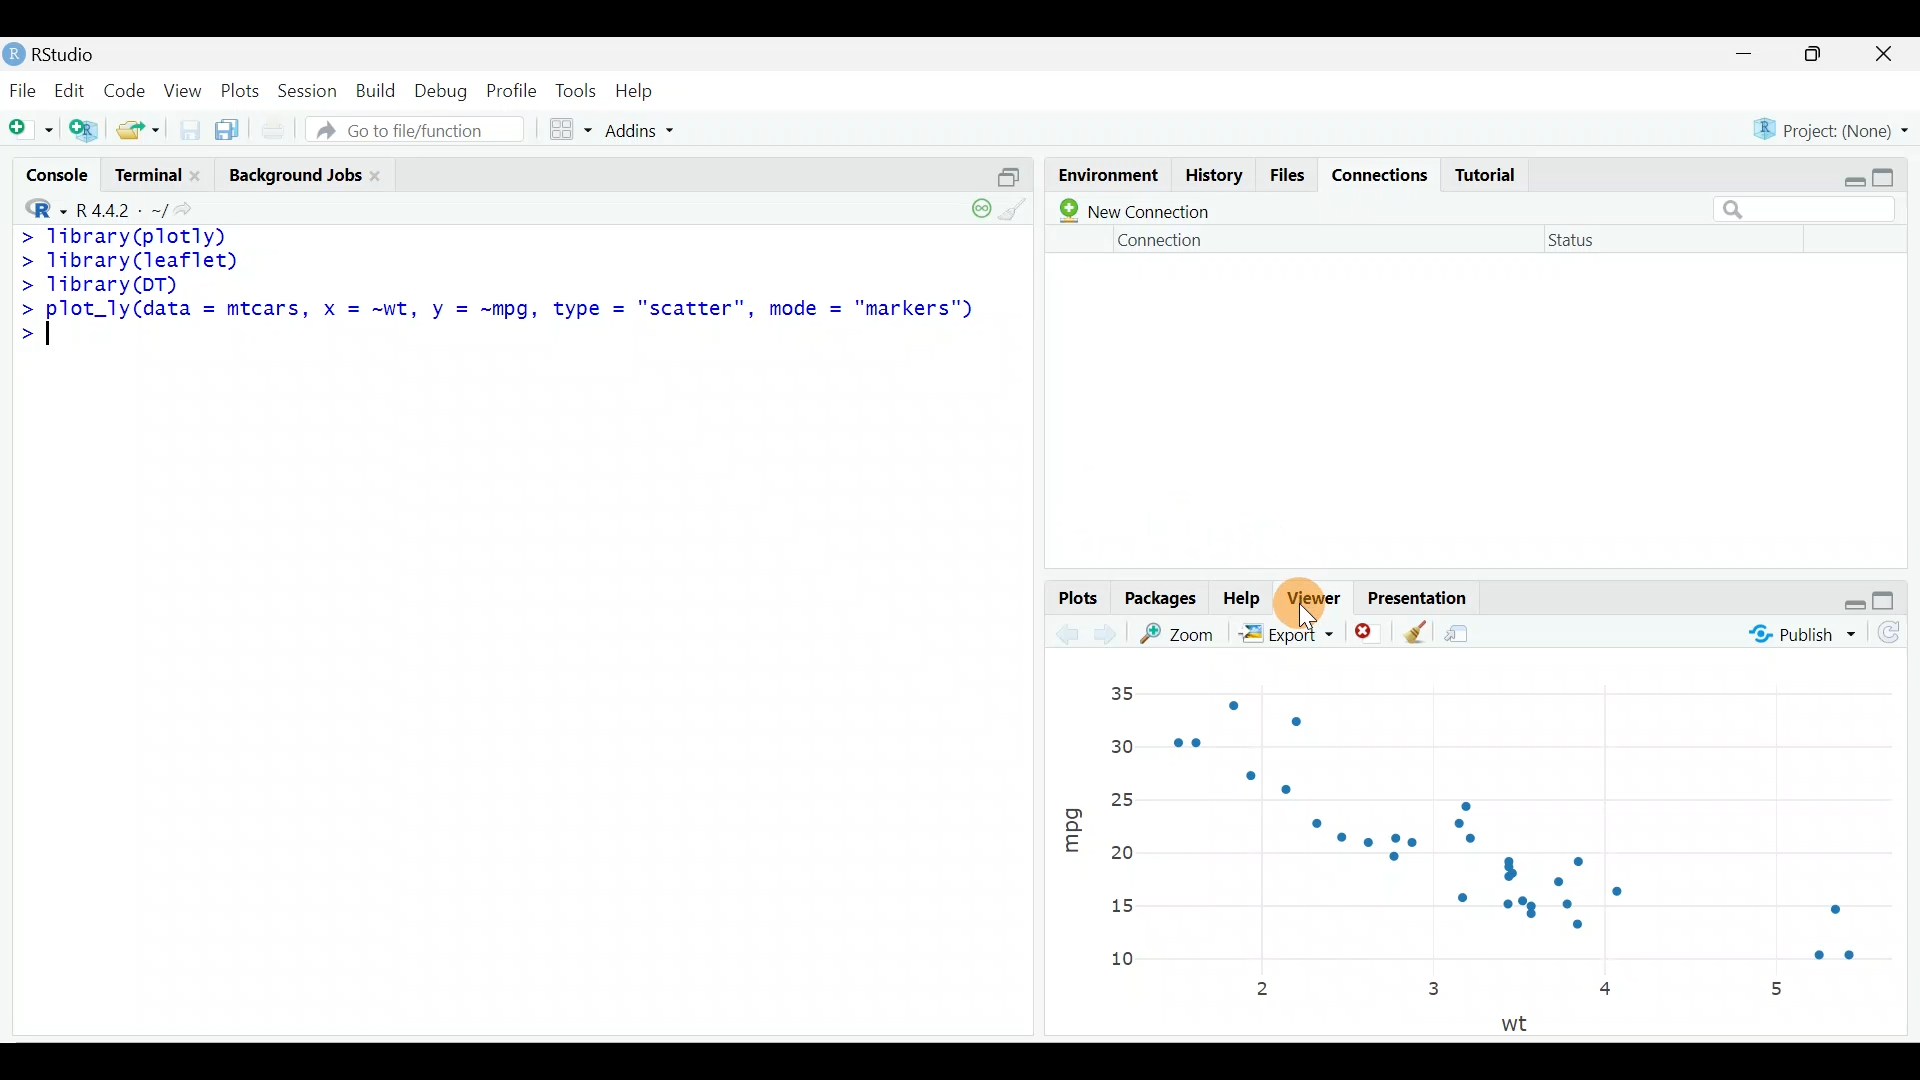  I want to click on Search bar, so click(1807, 210).